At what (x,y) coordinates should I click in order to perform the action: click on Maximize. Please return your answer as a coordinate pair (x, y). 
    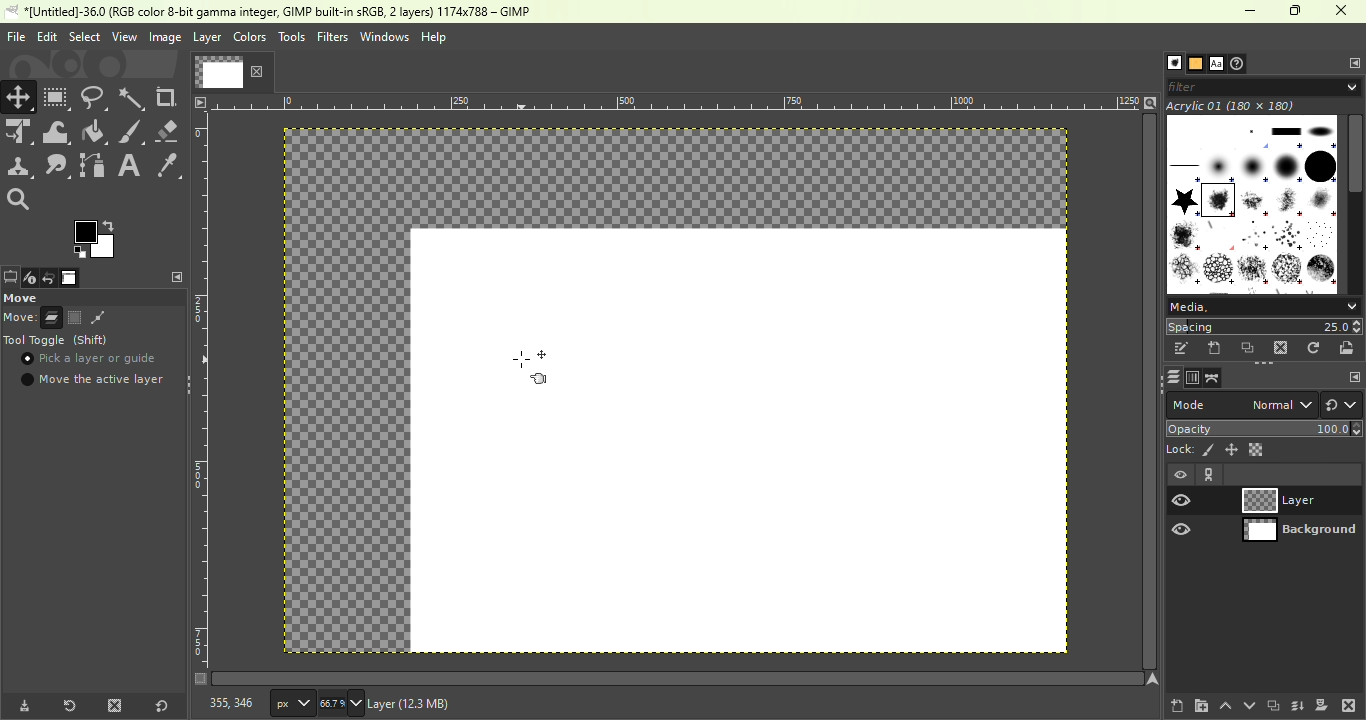
    Looking at the image, I should click on (1298, 11).